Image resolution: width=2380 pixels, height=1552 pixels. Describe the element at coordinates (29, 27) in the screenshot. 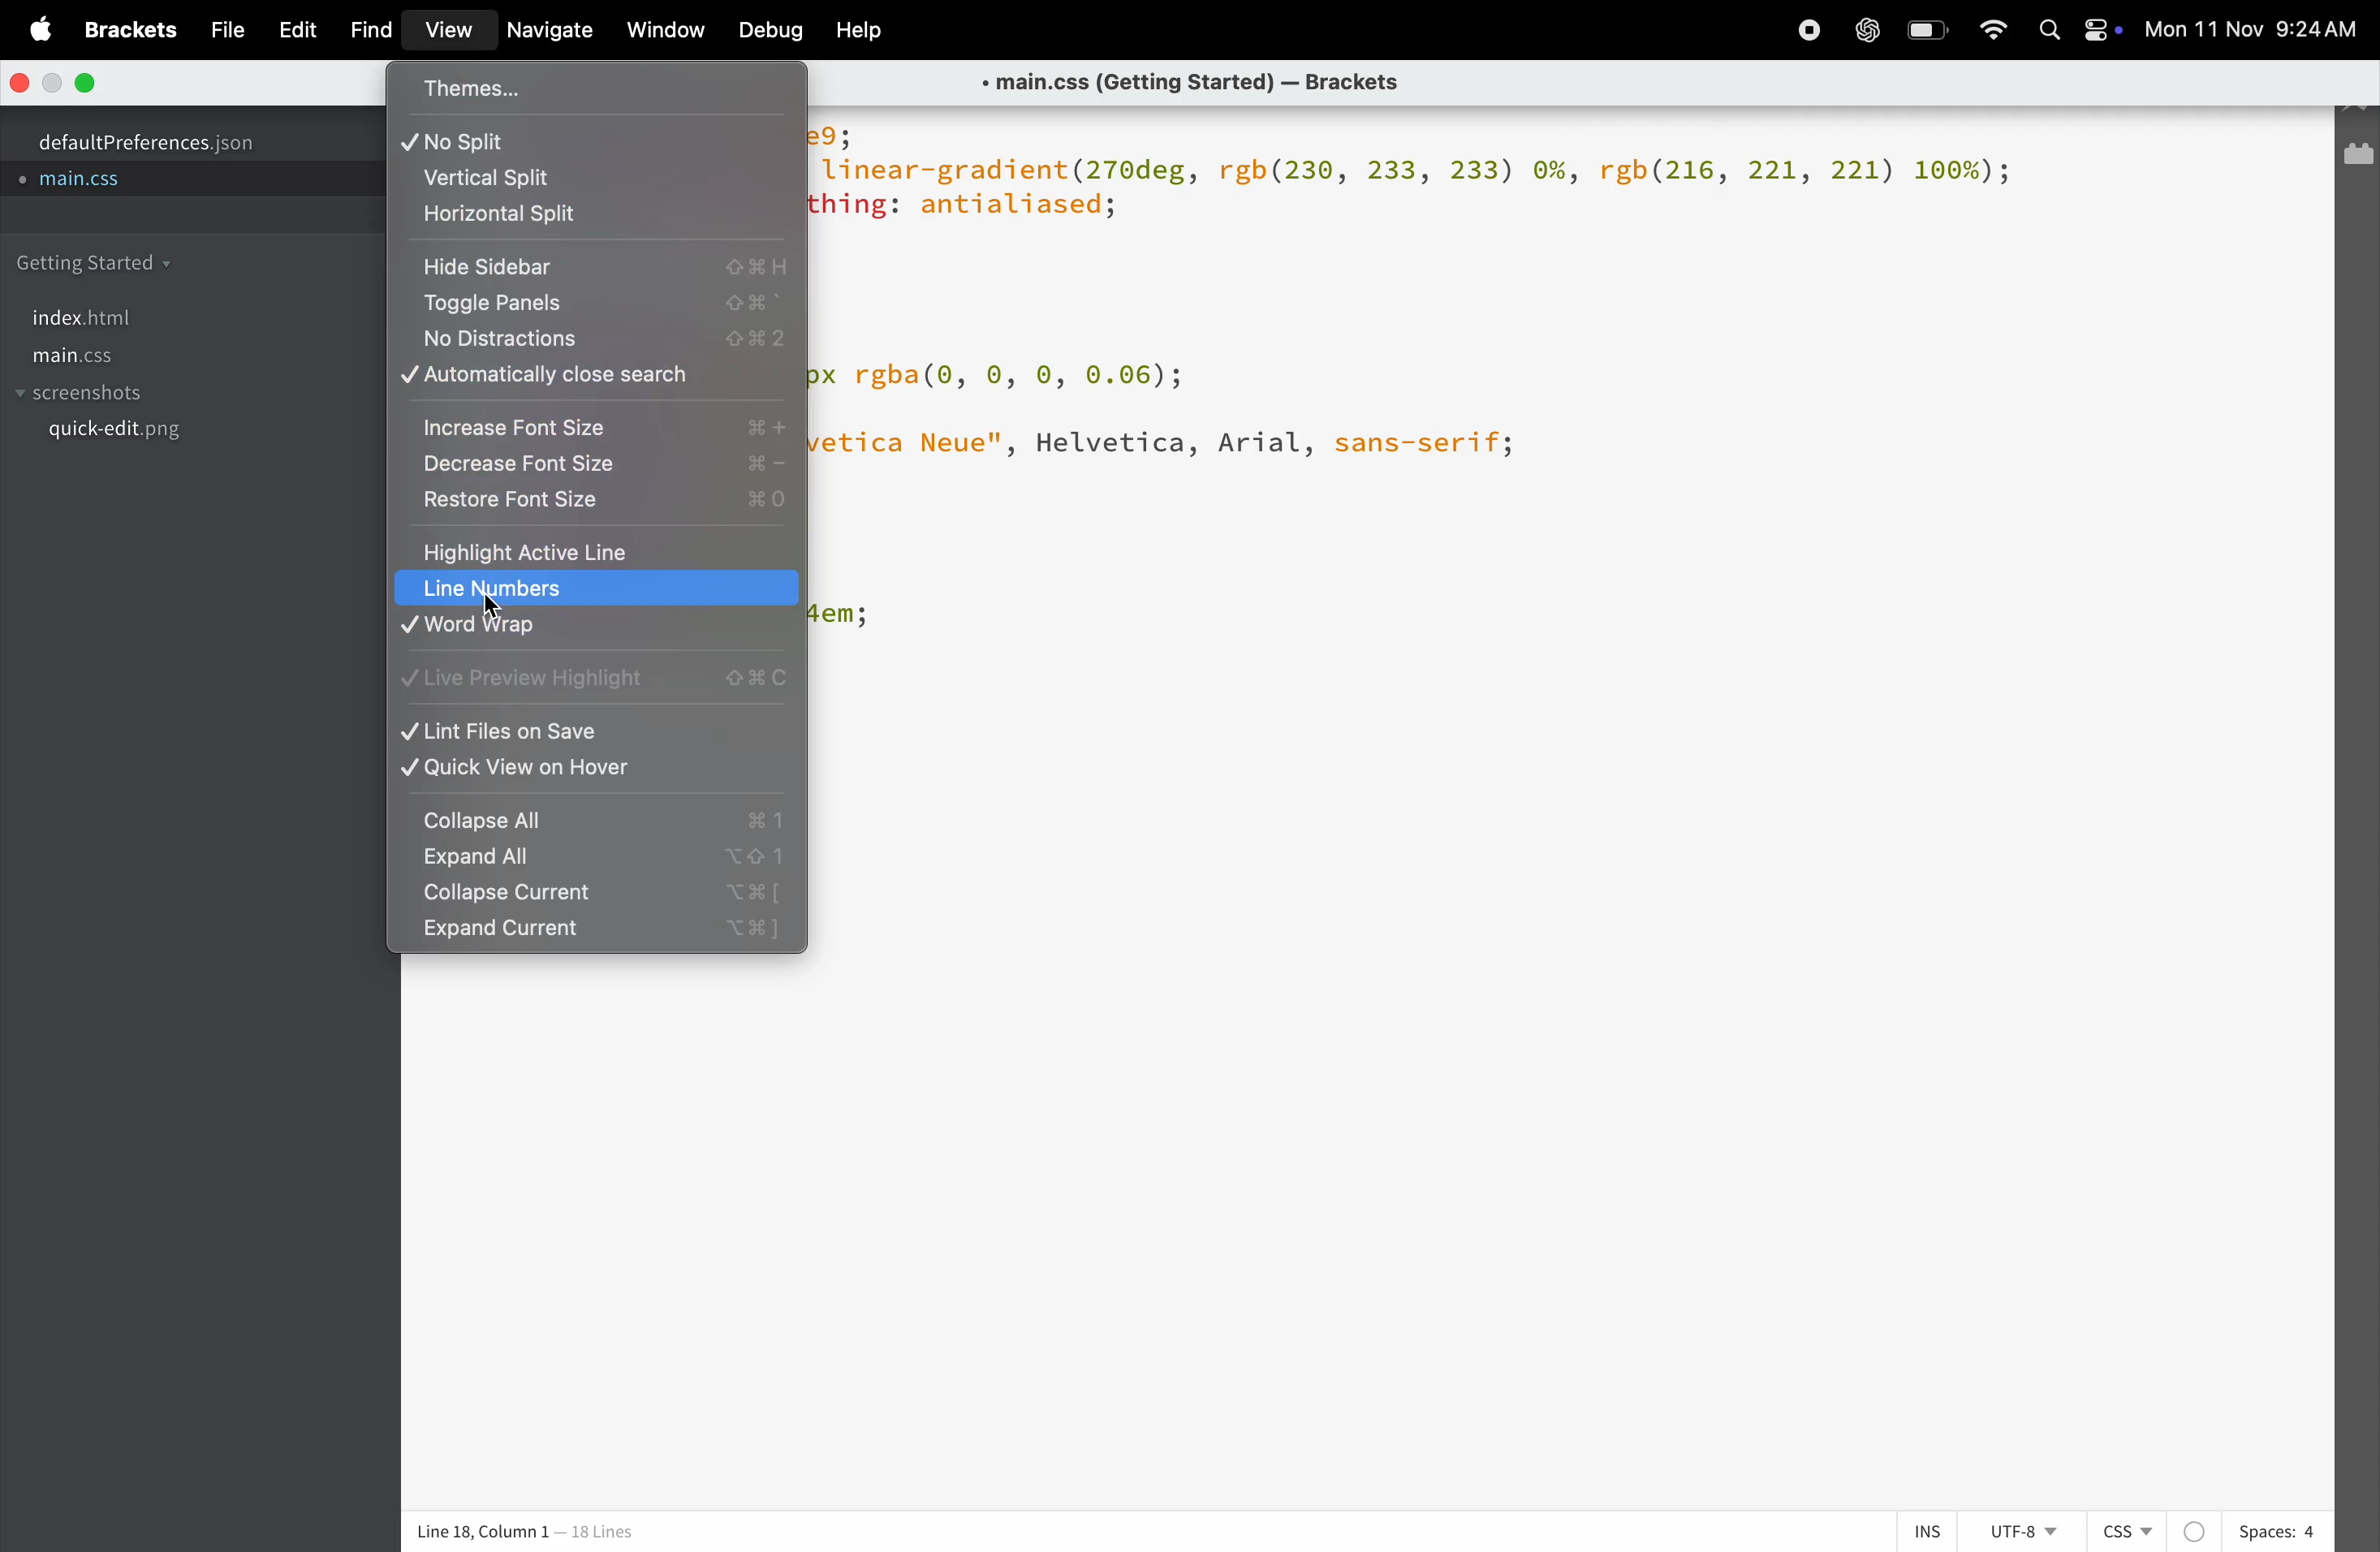

I see `apple menu` at that location.